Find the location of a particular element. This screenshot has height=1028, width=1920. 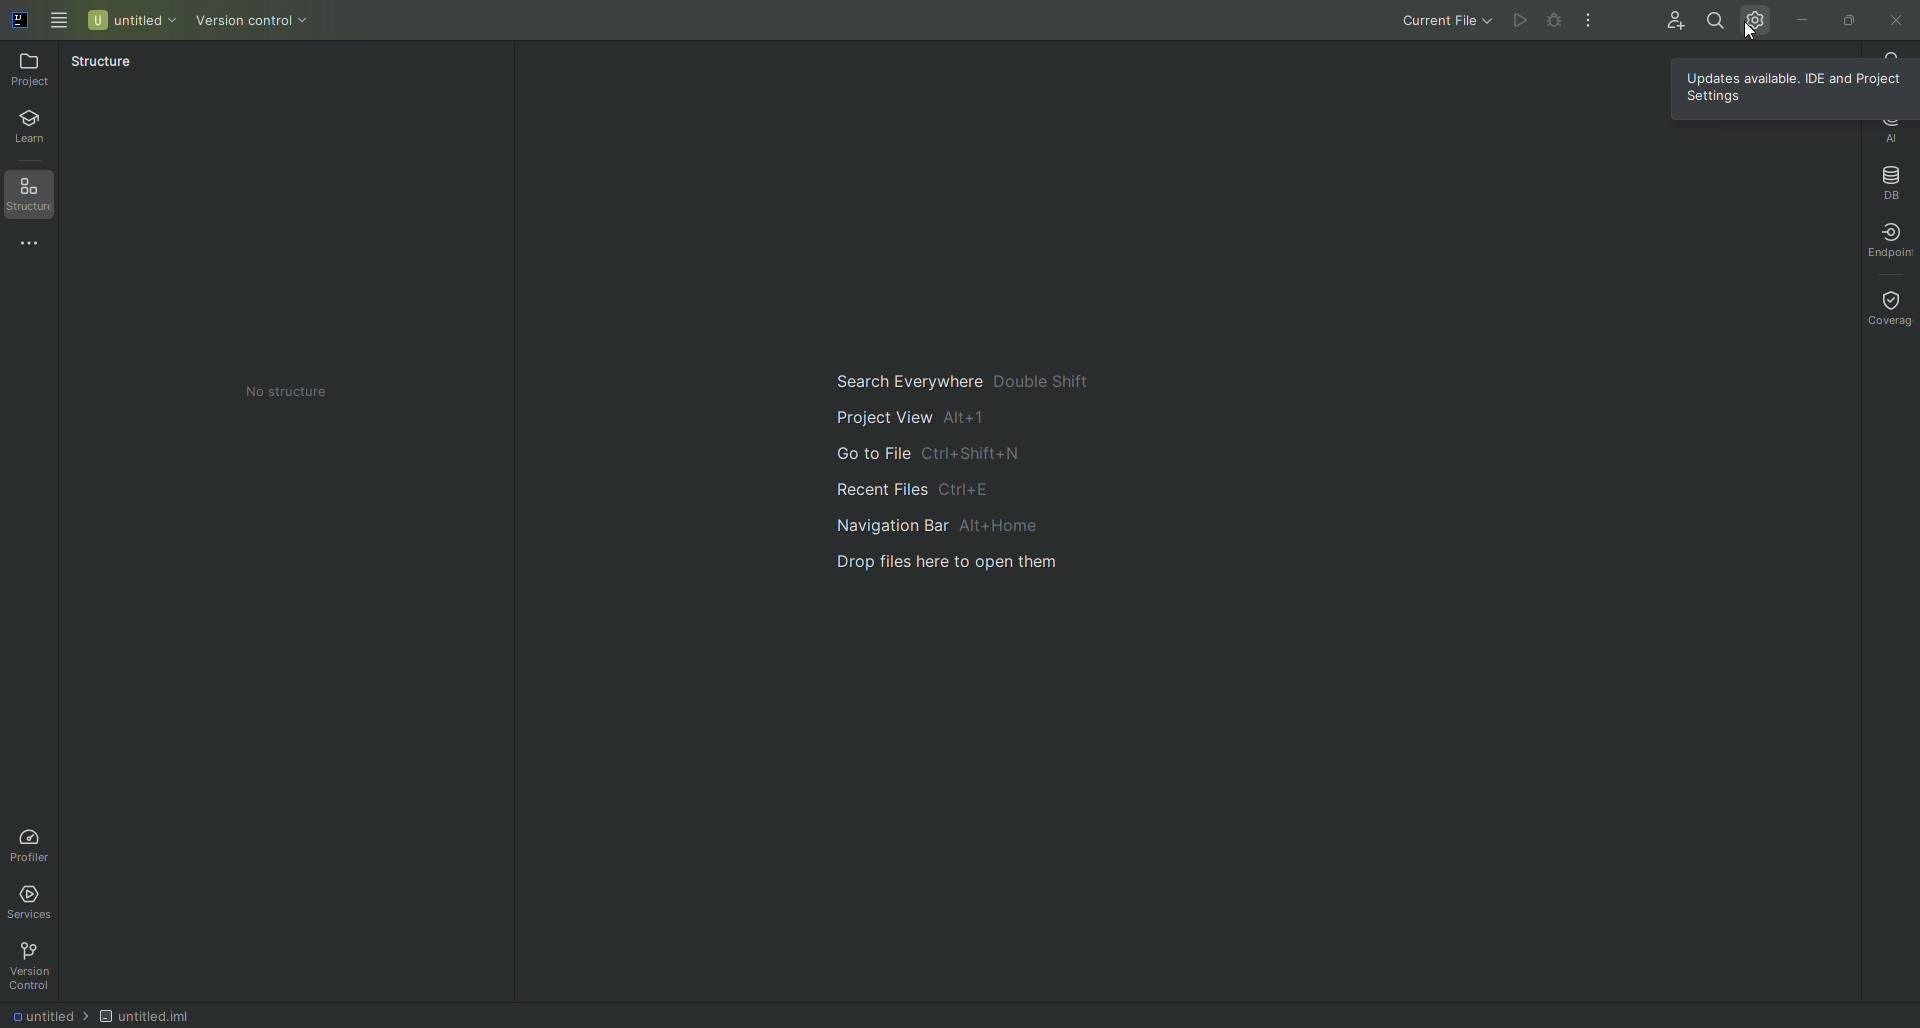

Learn is located at coordinates (39, 129).